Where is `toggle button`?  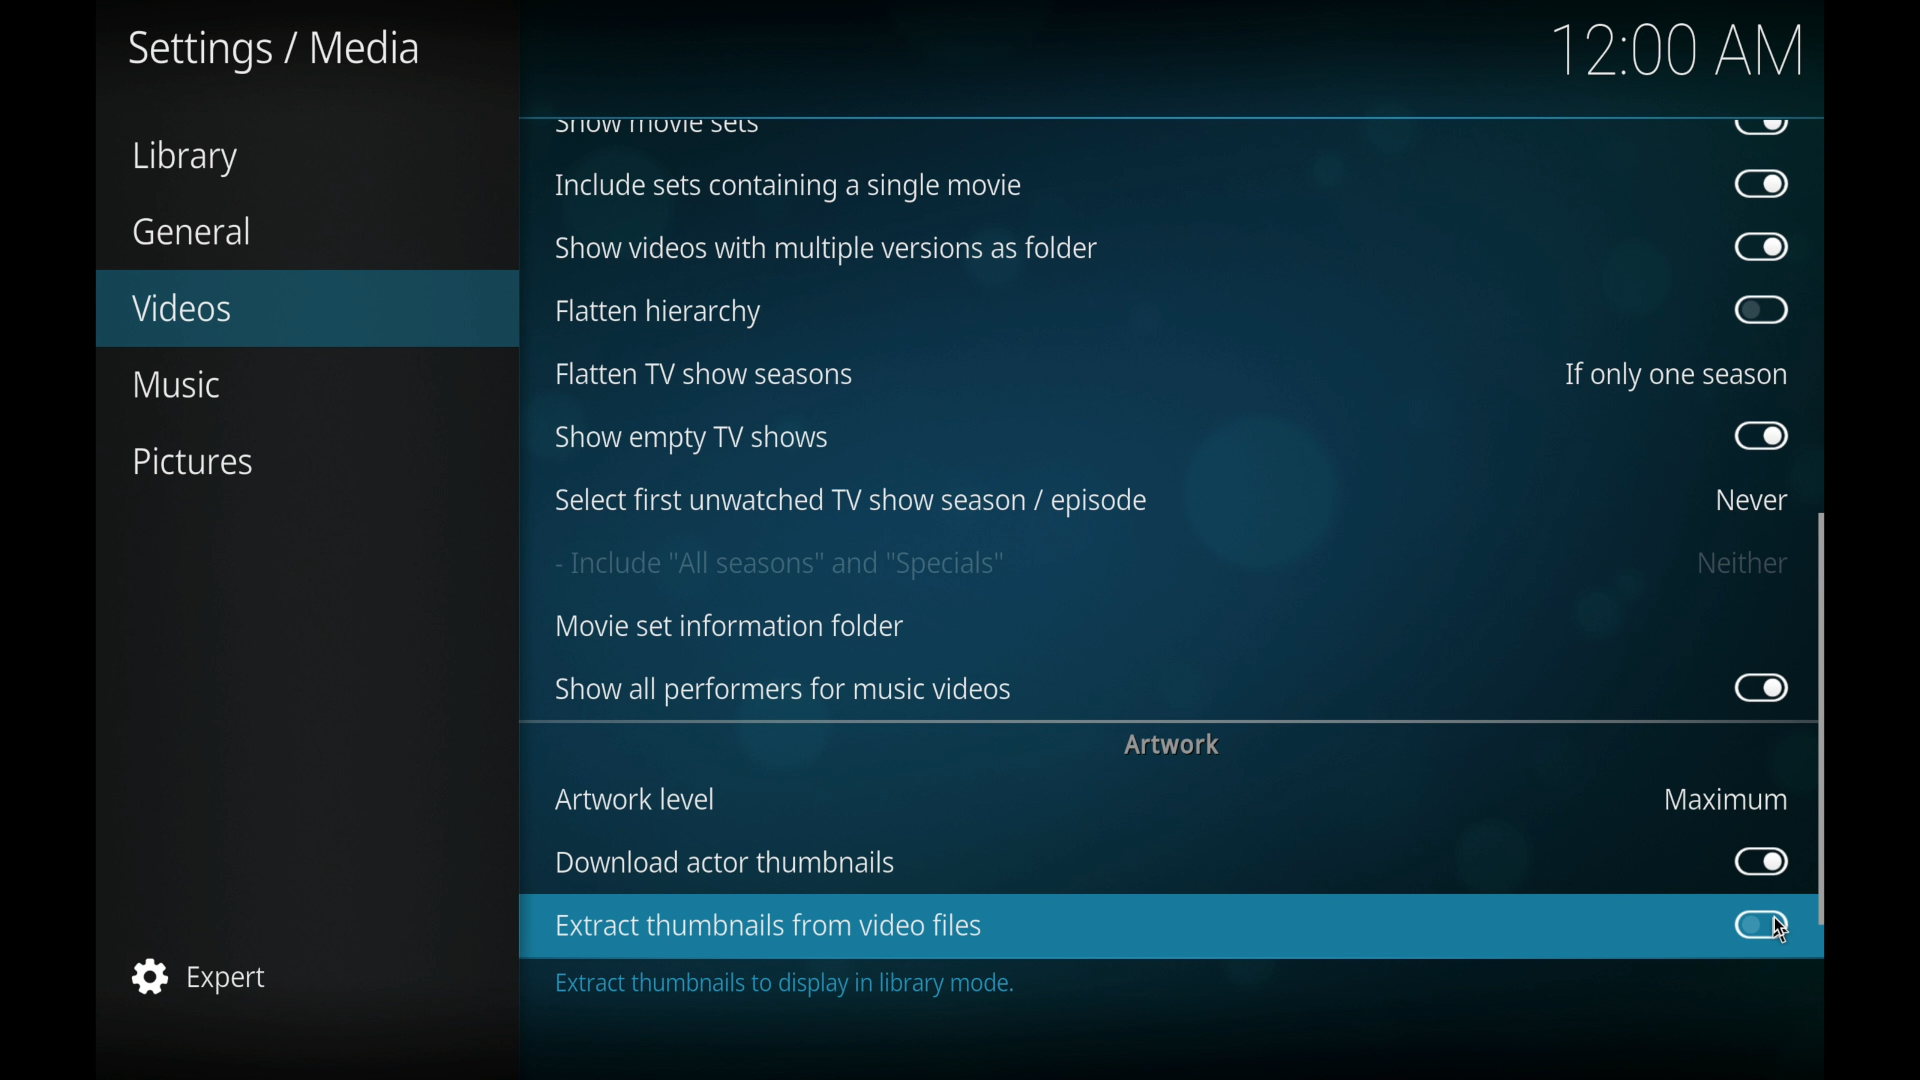
toggle button is located at coordinates (1760, 863).